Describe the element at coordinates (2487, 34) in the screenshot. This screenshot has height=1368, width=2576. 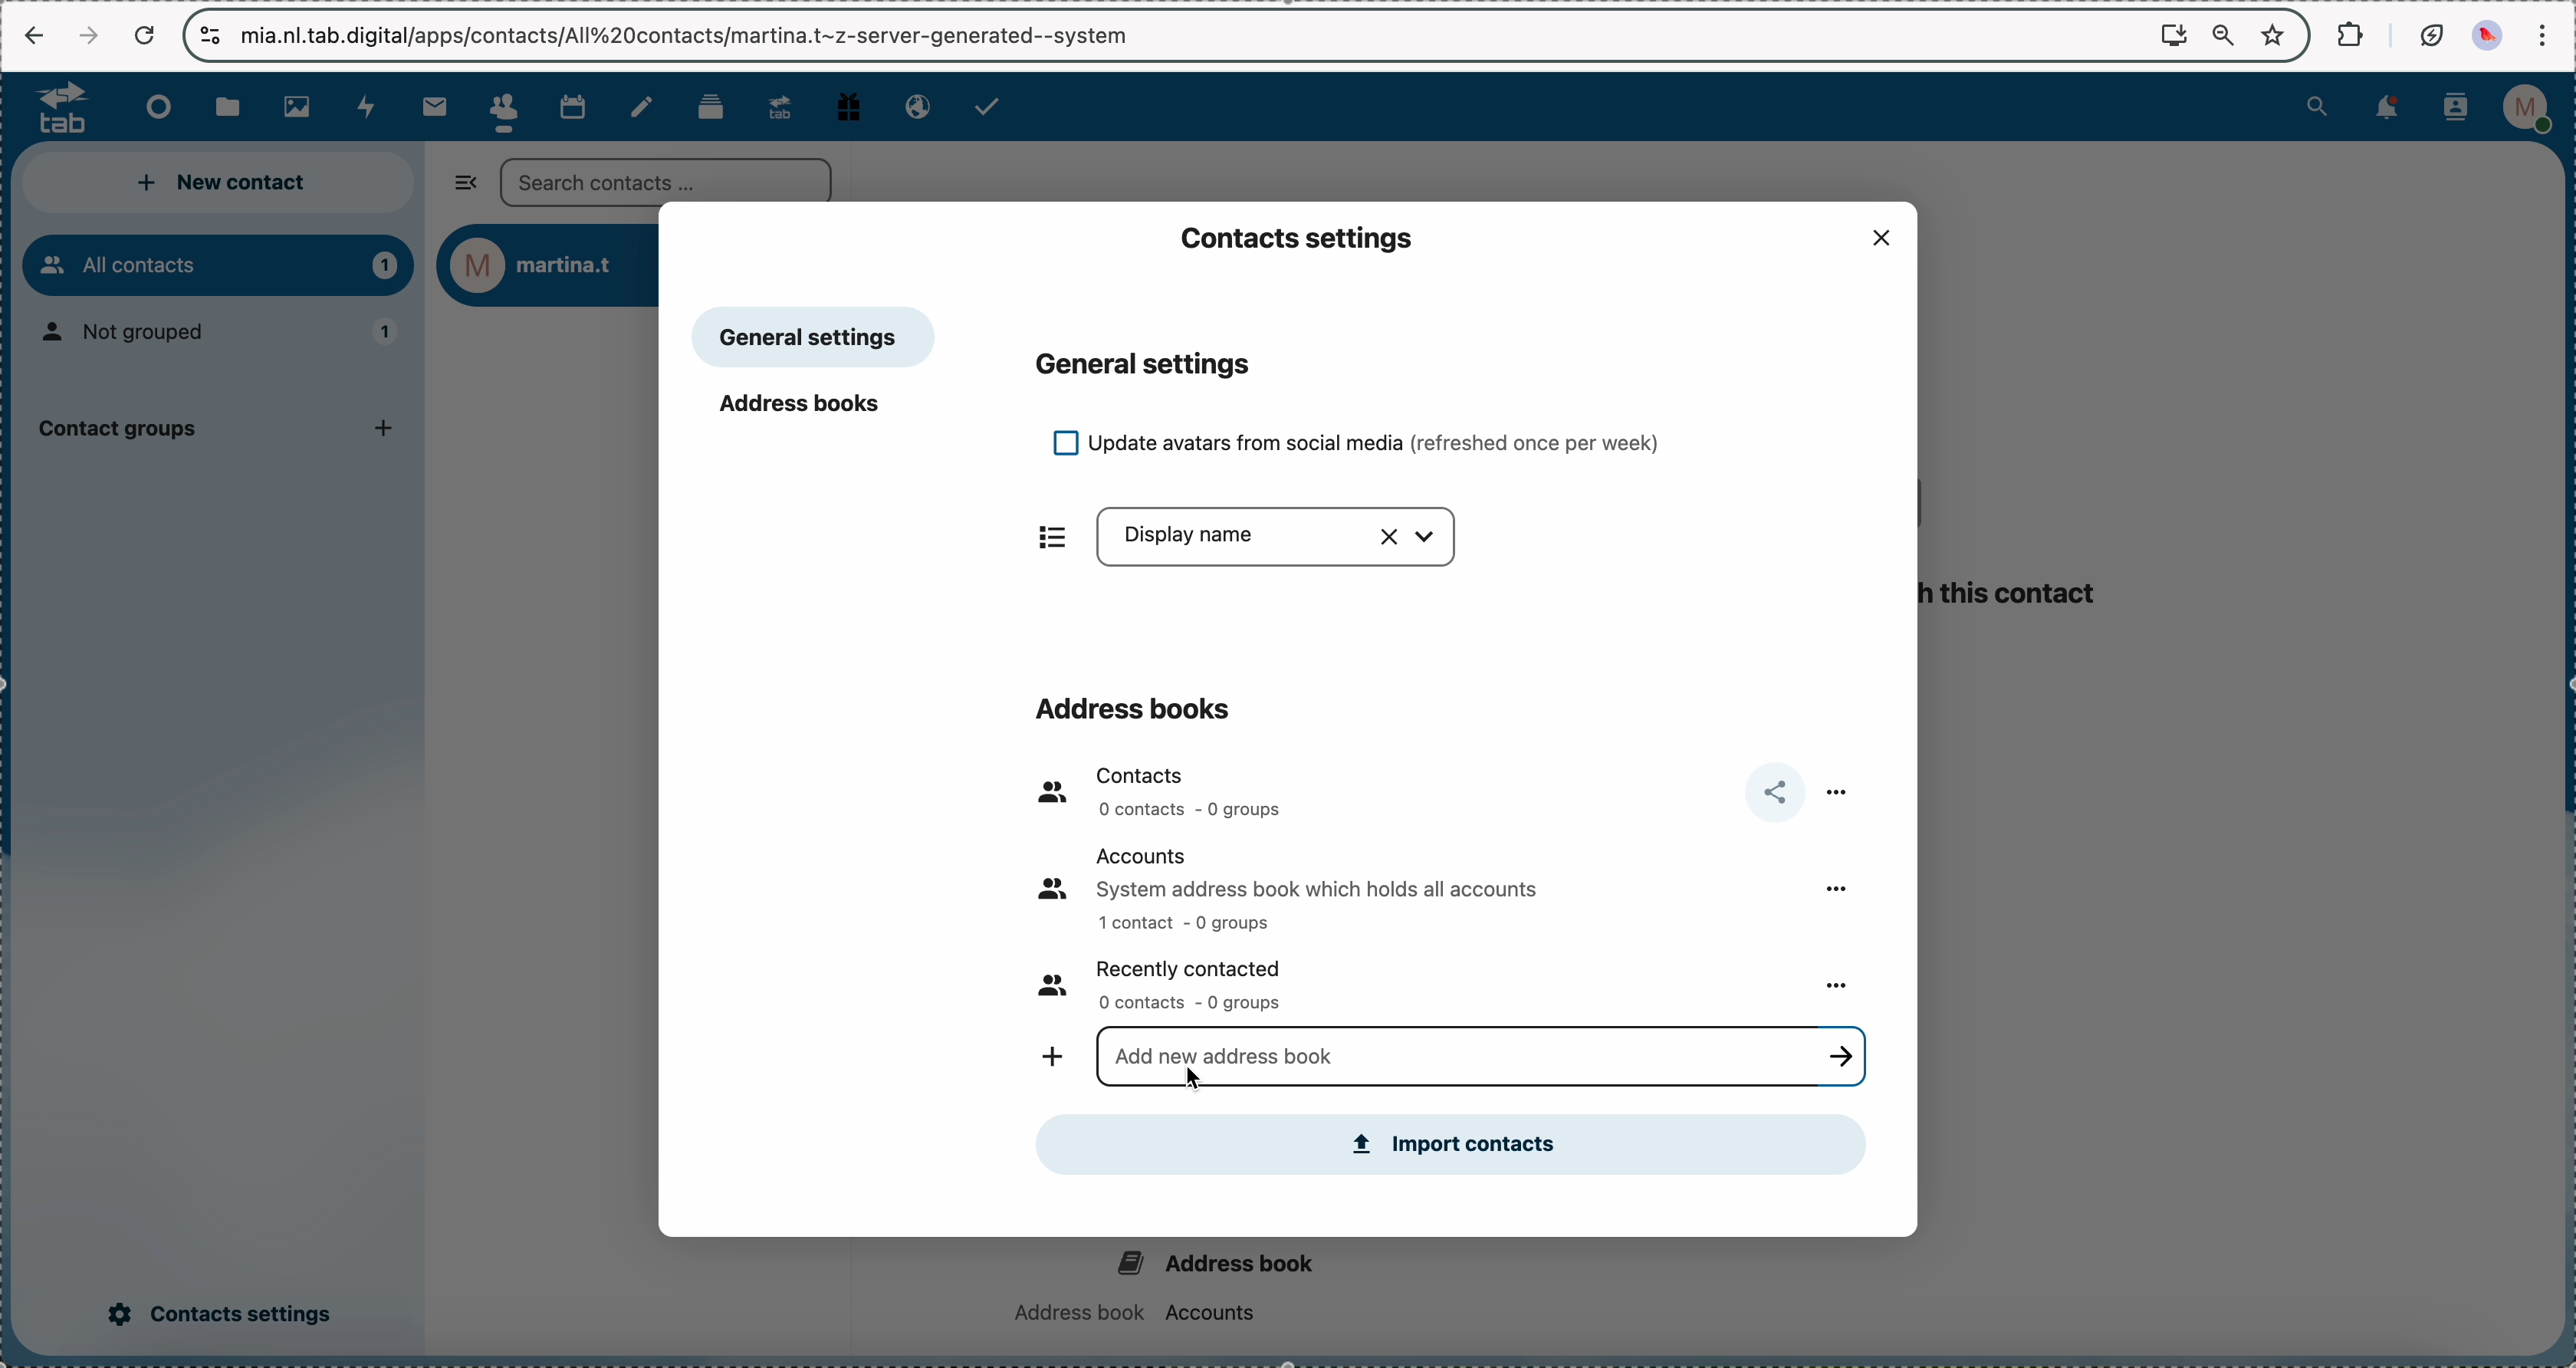
I see `profile picture` at that location.